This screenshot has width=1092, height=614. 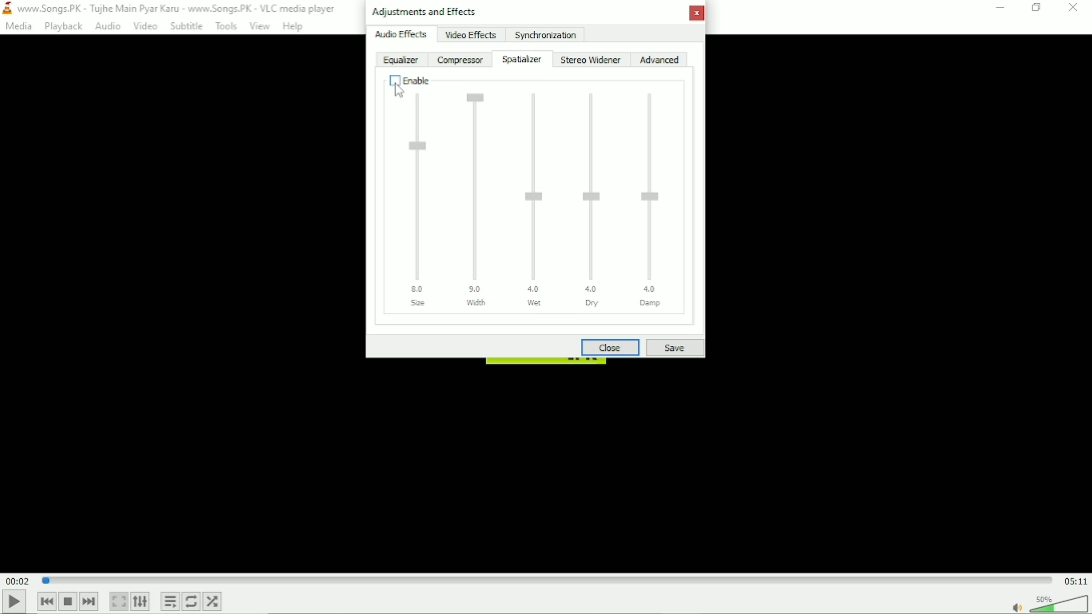 I want to click on Volume, so click(x=1060, y=603).